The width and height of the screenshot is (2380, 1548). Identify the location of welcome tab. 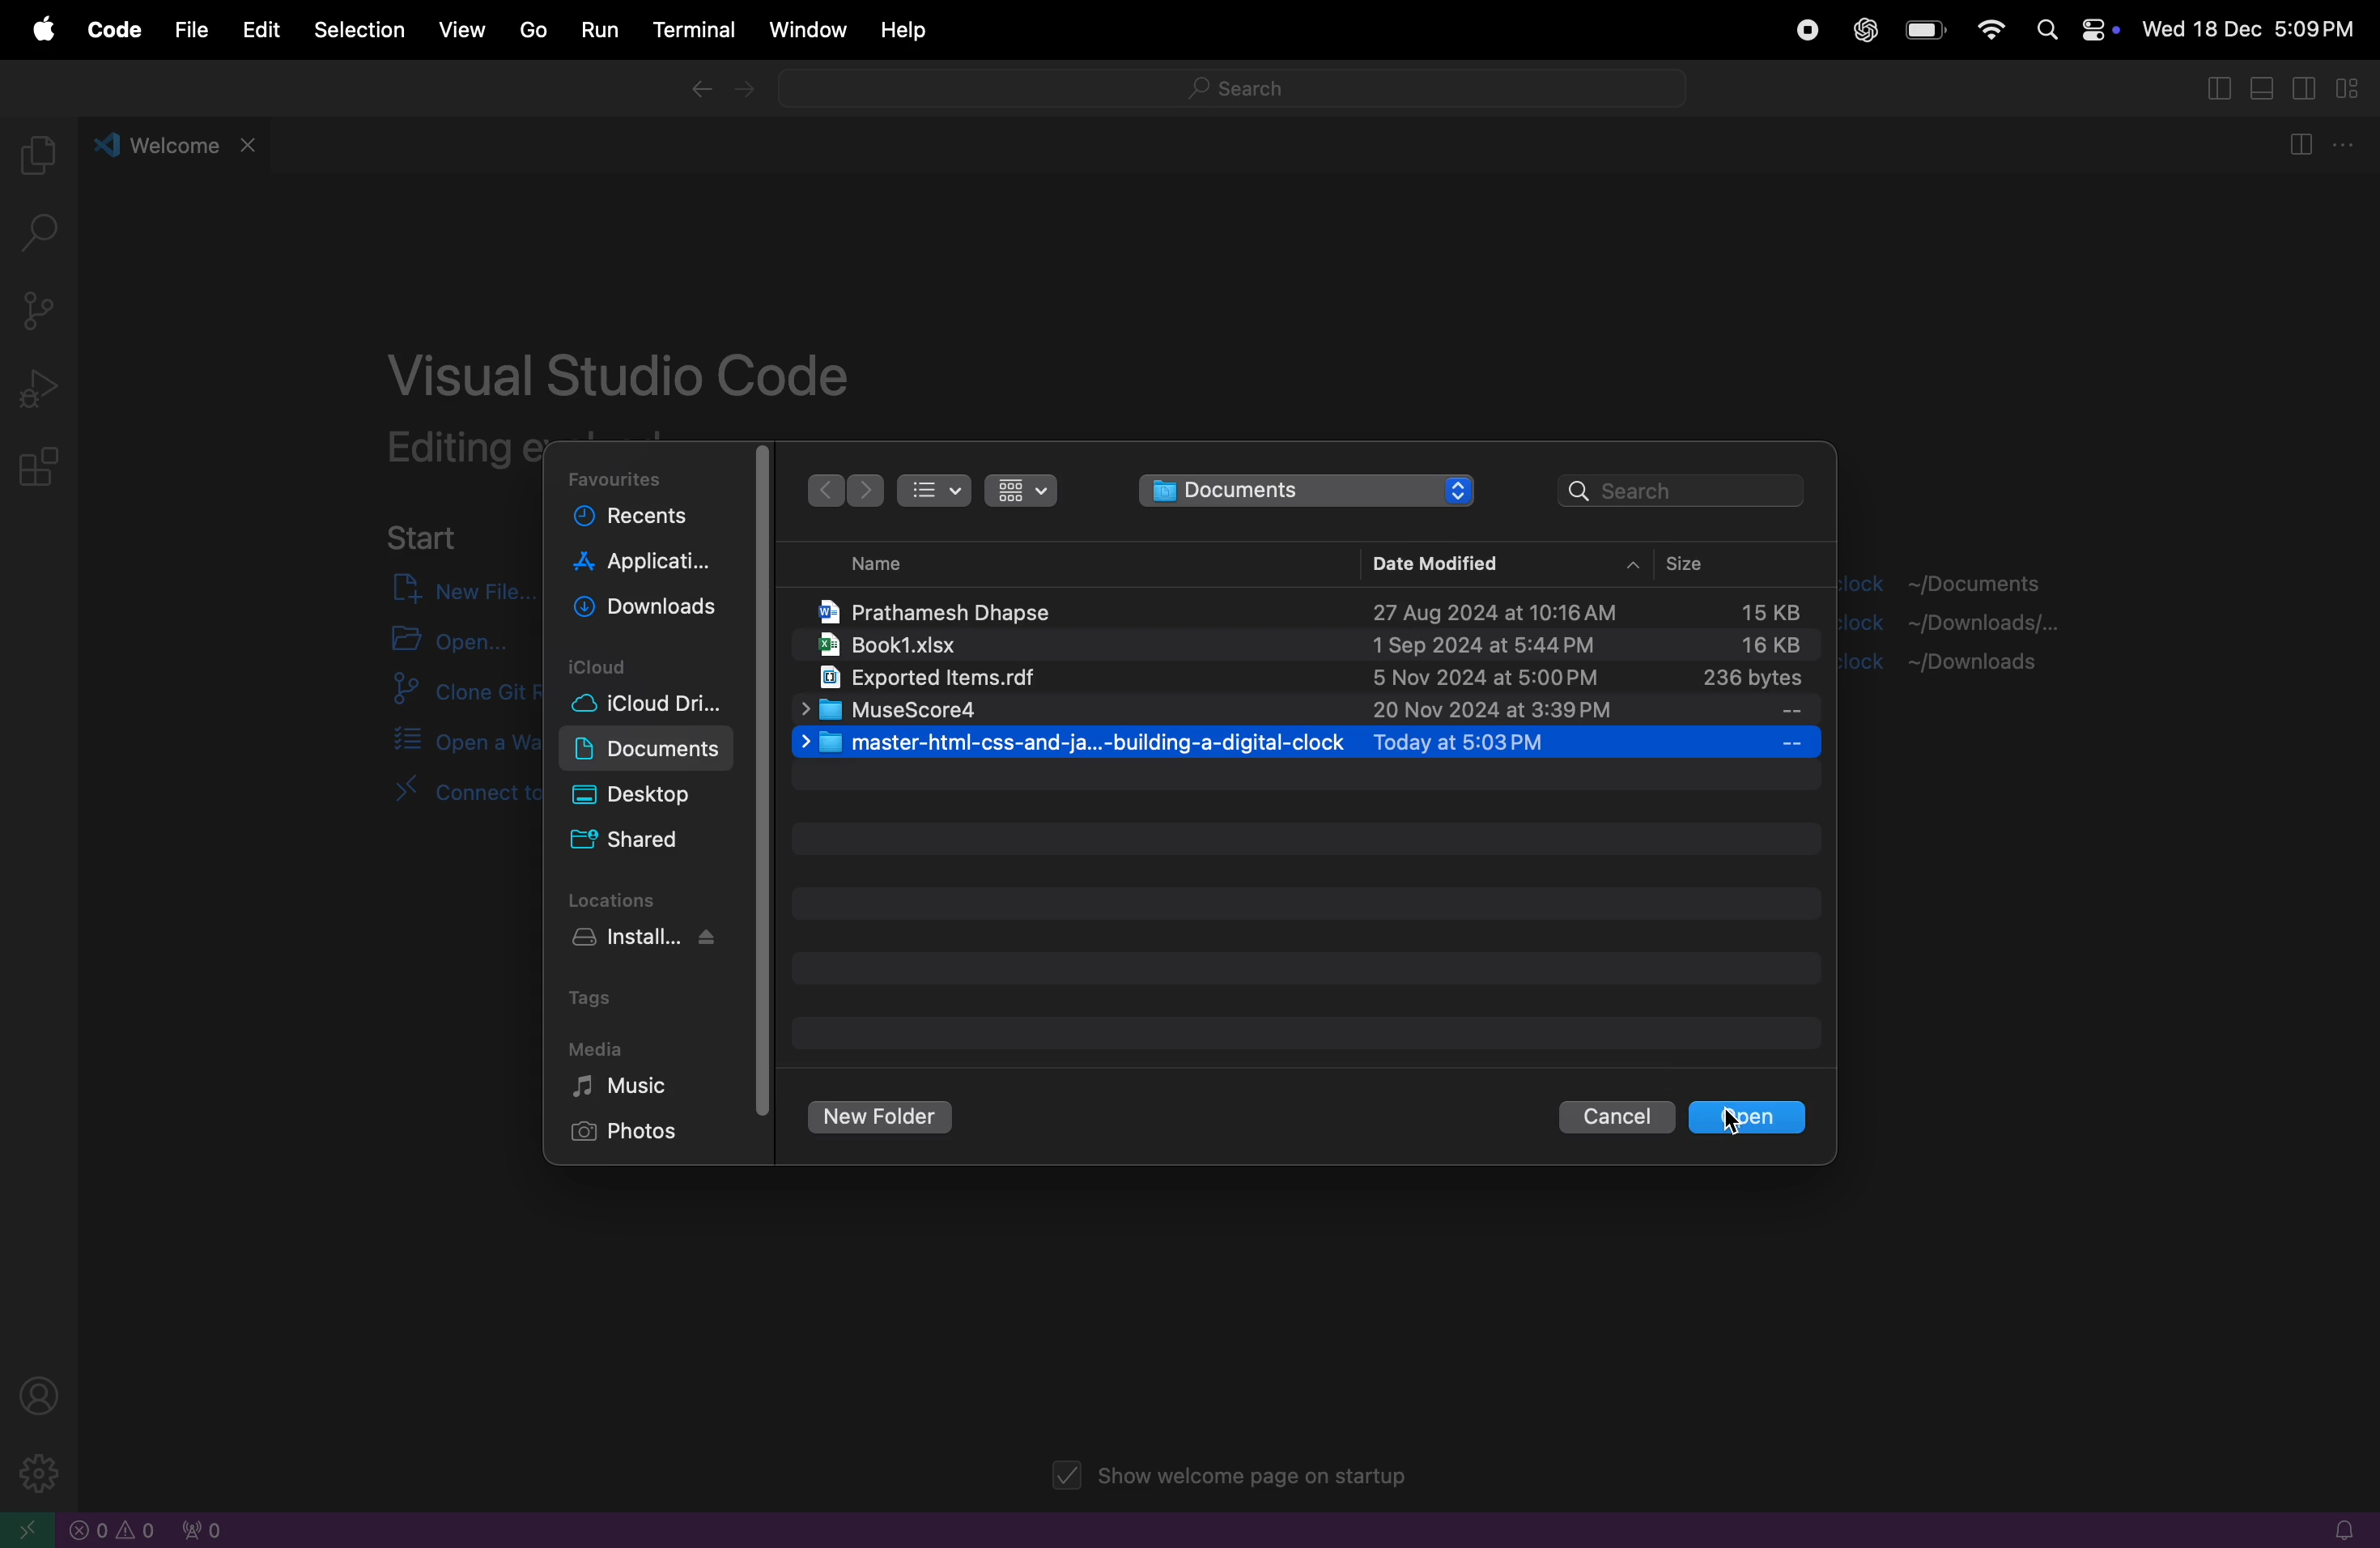
(179, 142).